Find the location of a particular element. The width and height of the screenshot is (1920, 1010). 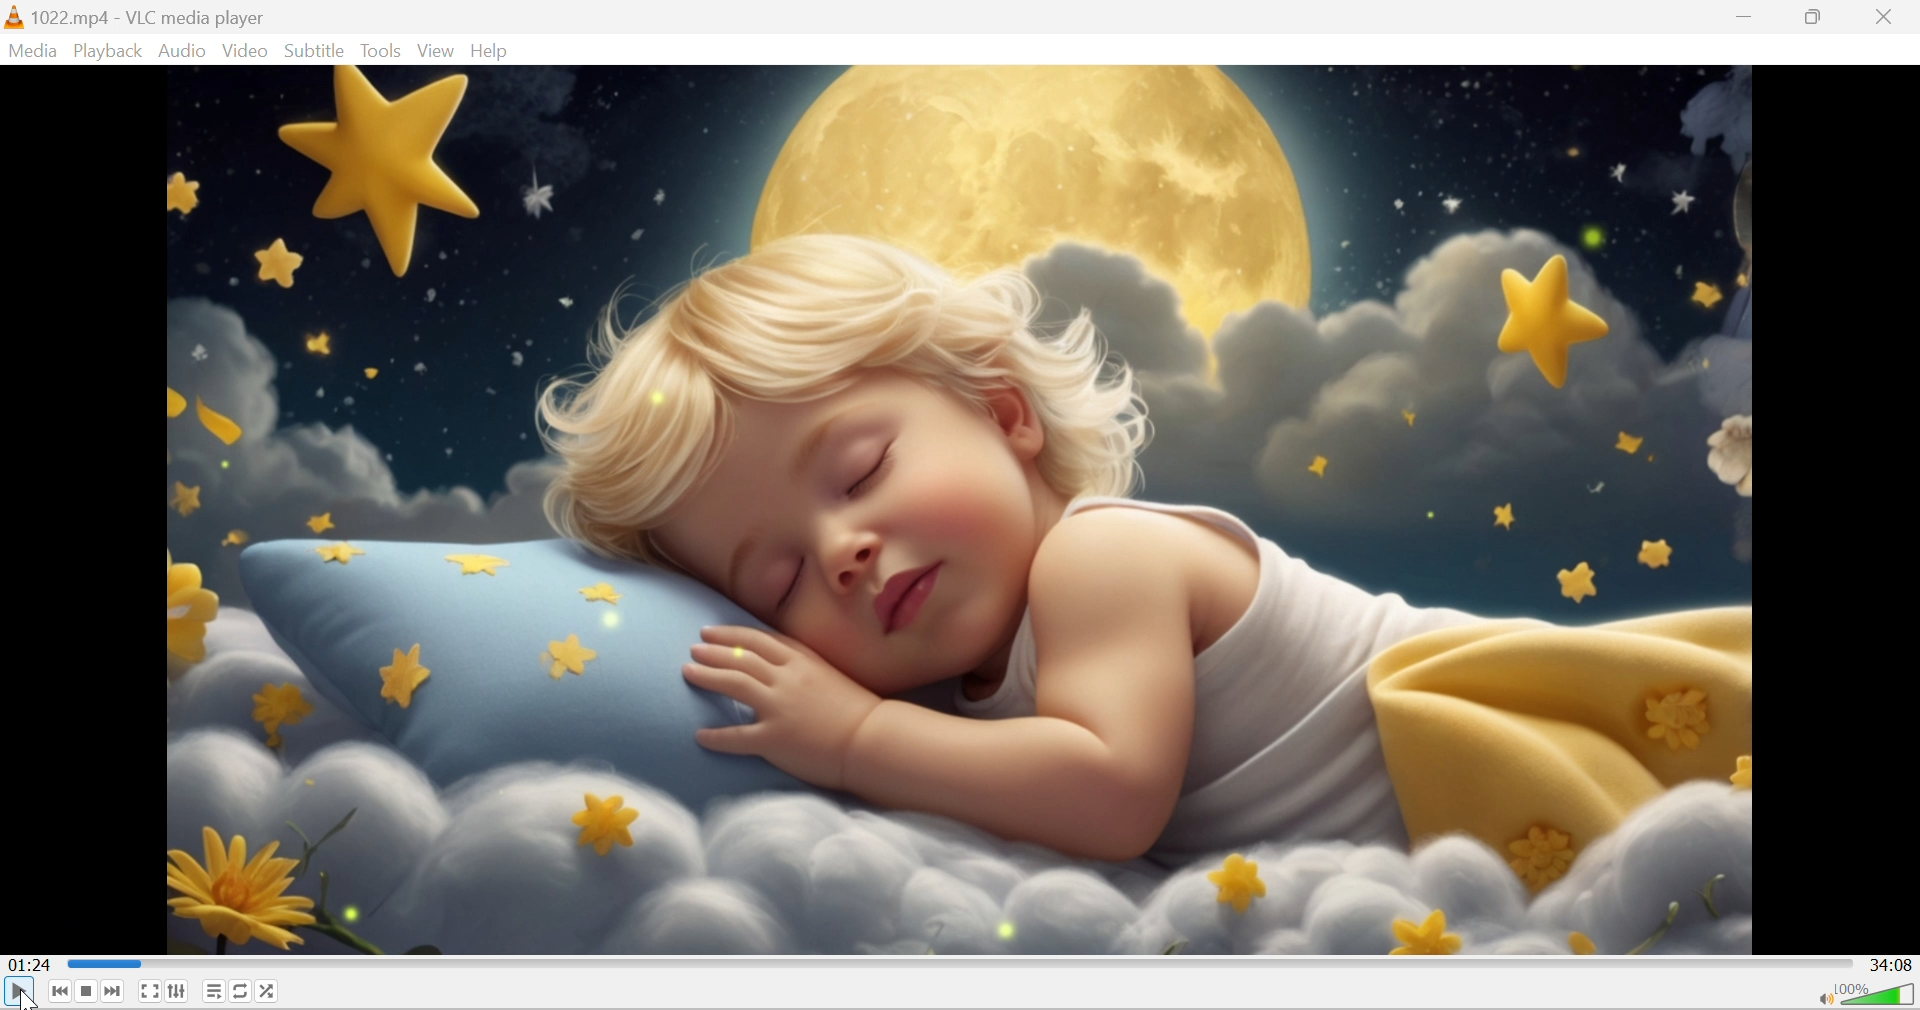

Toggle the video in fullscreen is located at coordinates (152, 992).